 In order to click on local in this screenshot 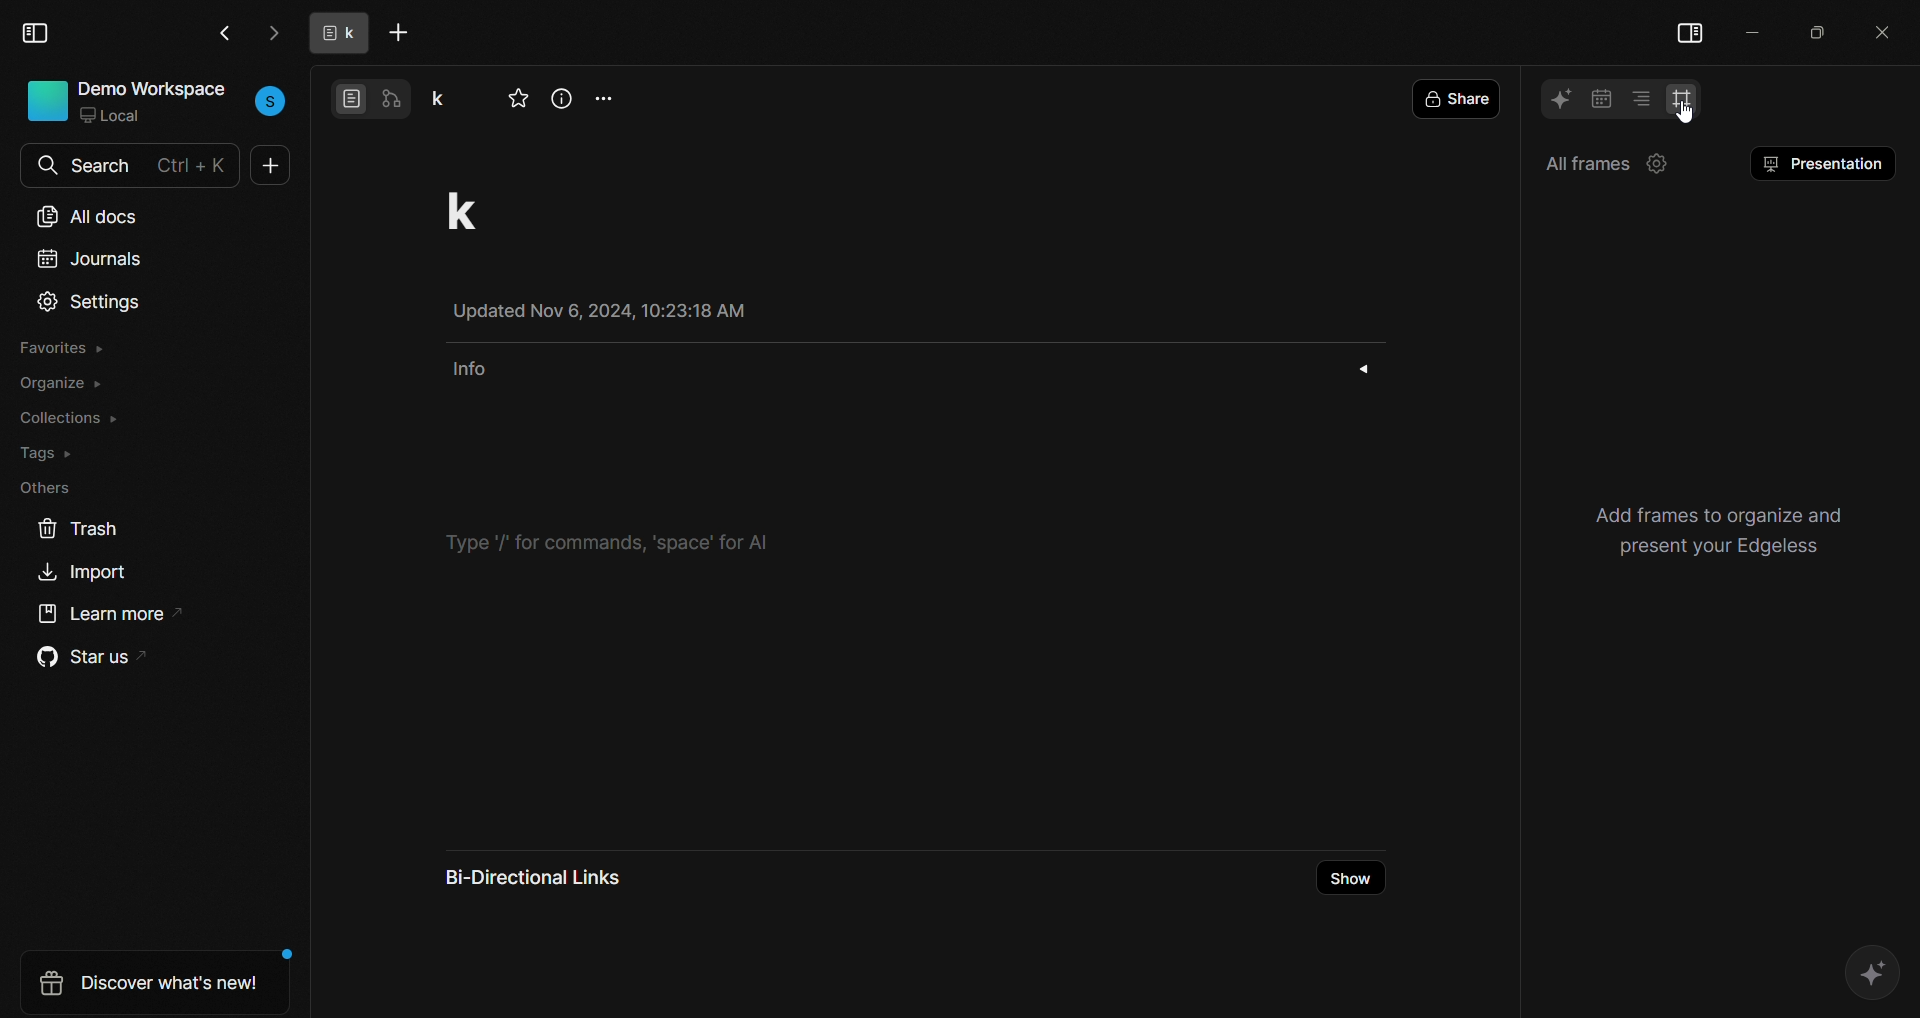, I will do `click(119, 118)`.